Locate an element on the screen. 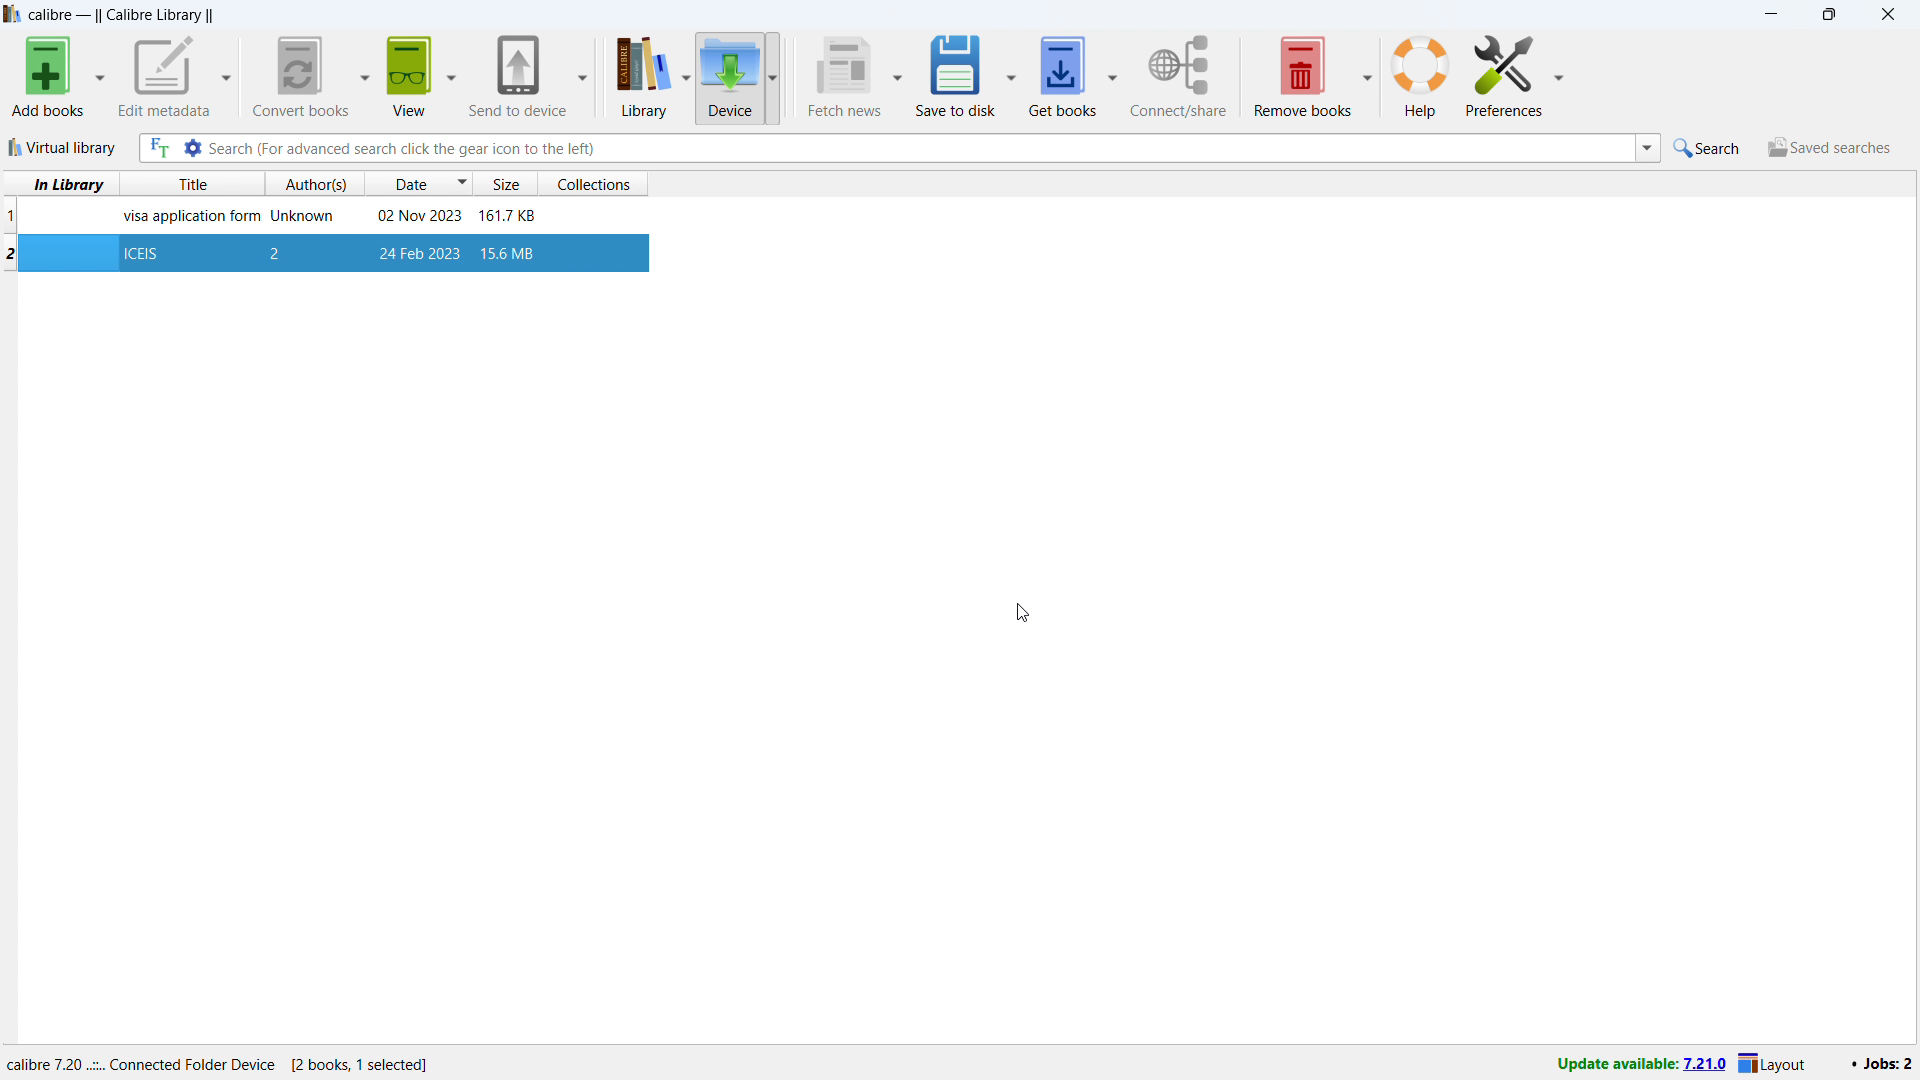  view options is located at coordinates (450, 72).